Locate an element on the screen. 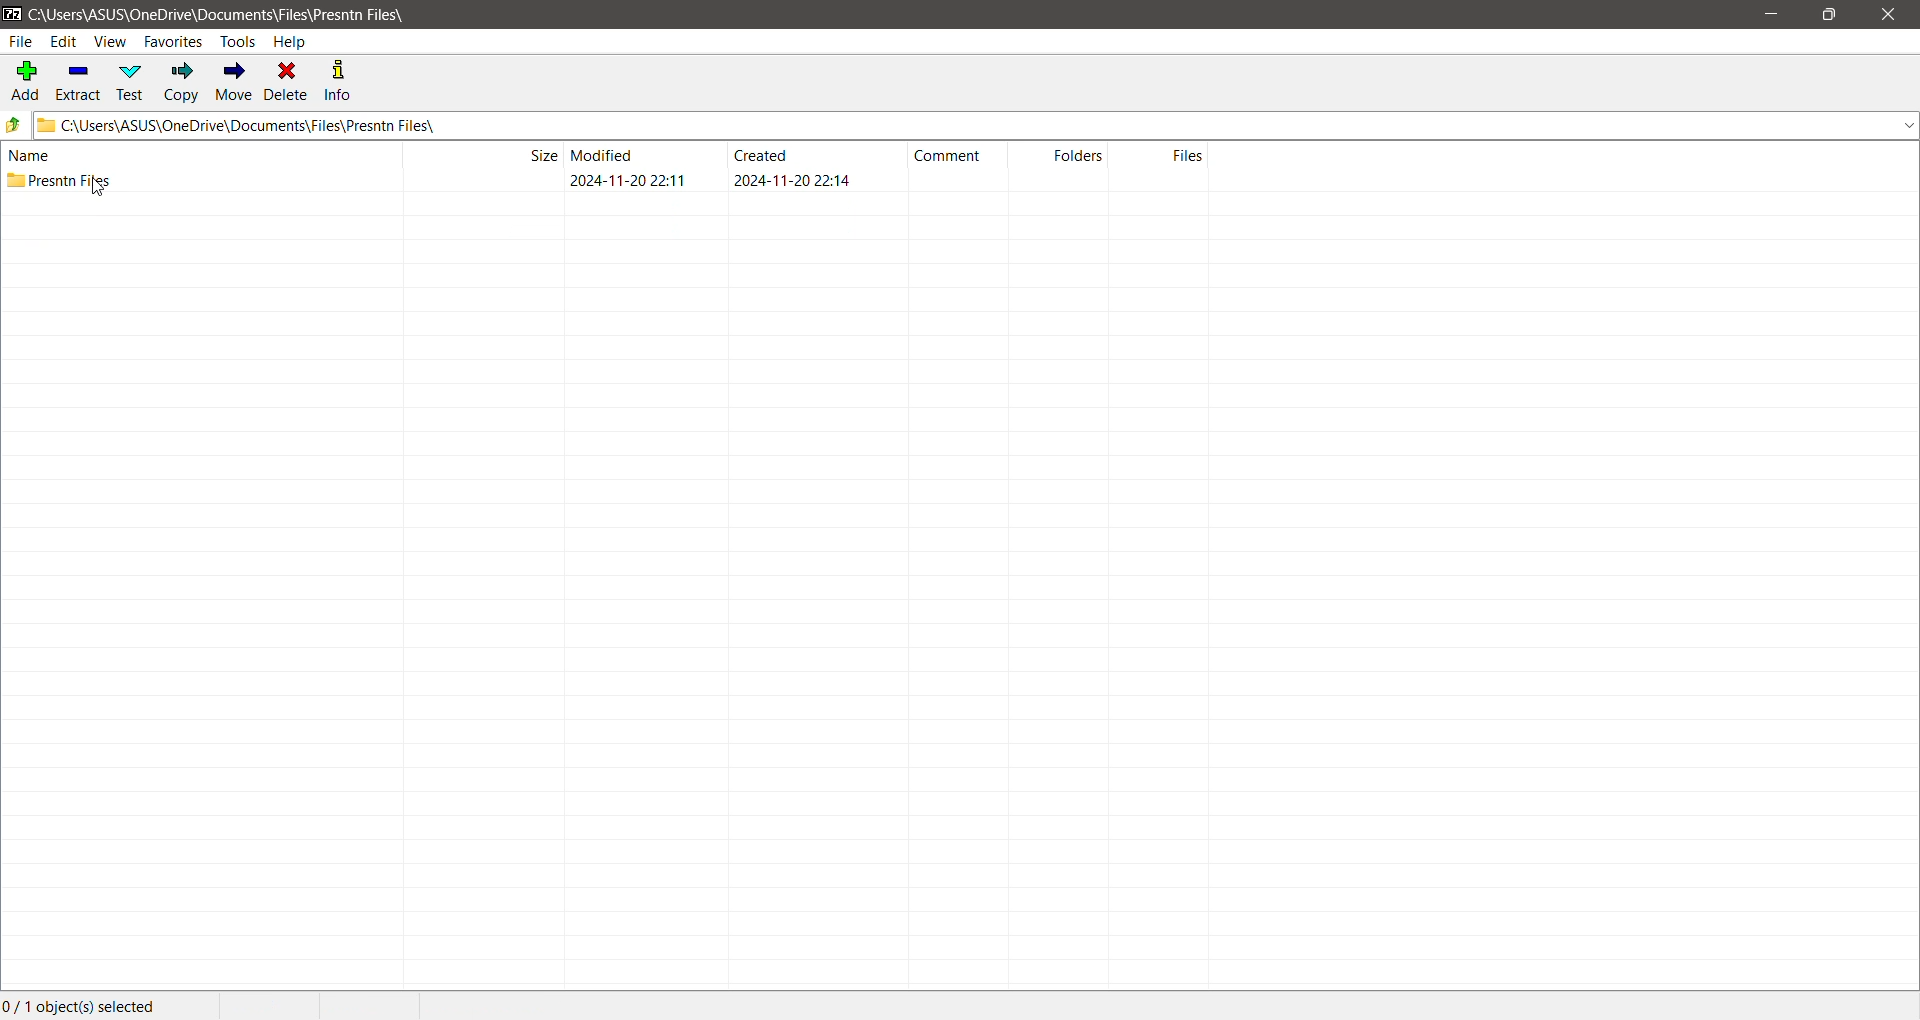  cursor is located at coordinates (98, 187).